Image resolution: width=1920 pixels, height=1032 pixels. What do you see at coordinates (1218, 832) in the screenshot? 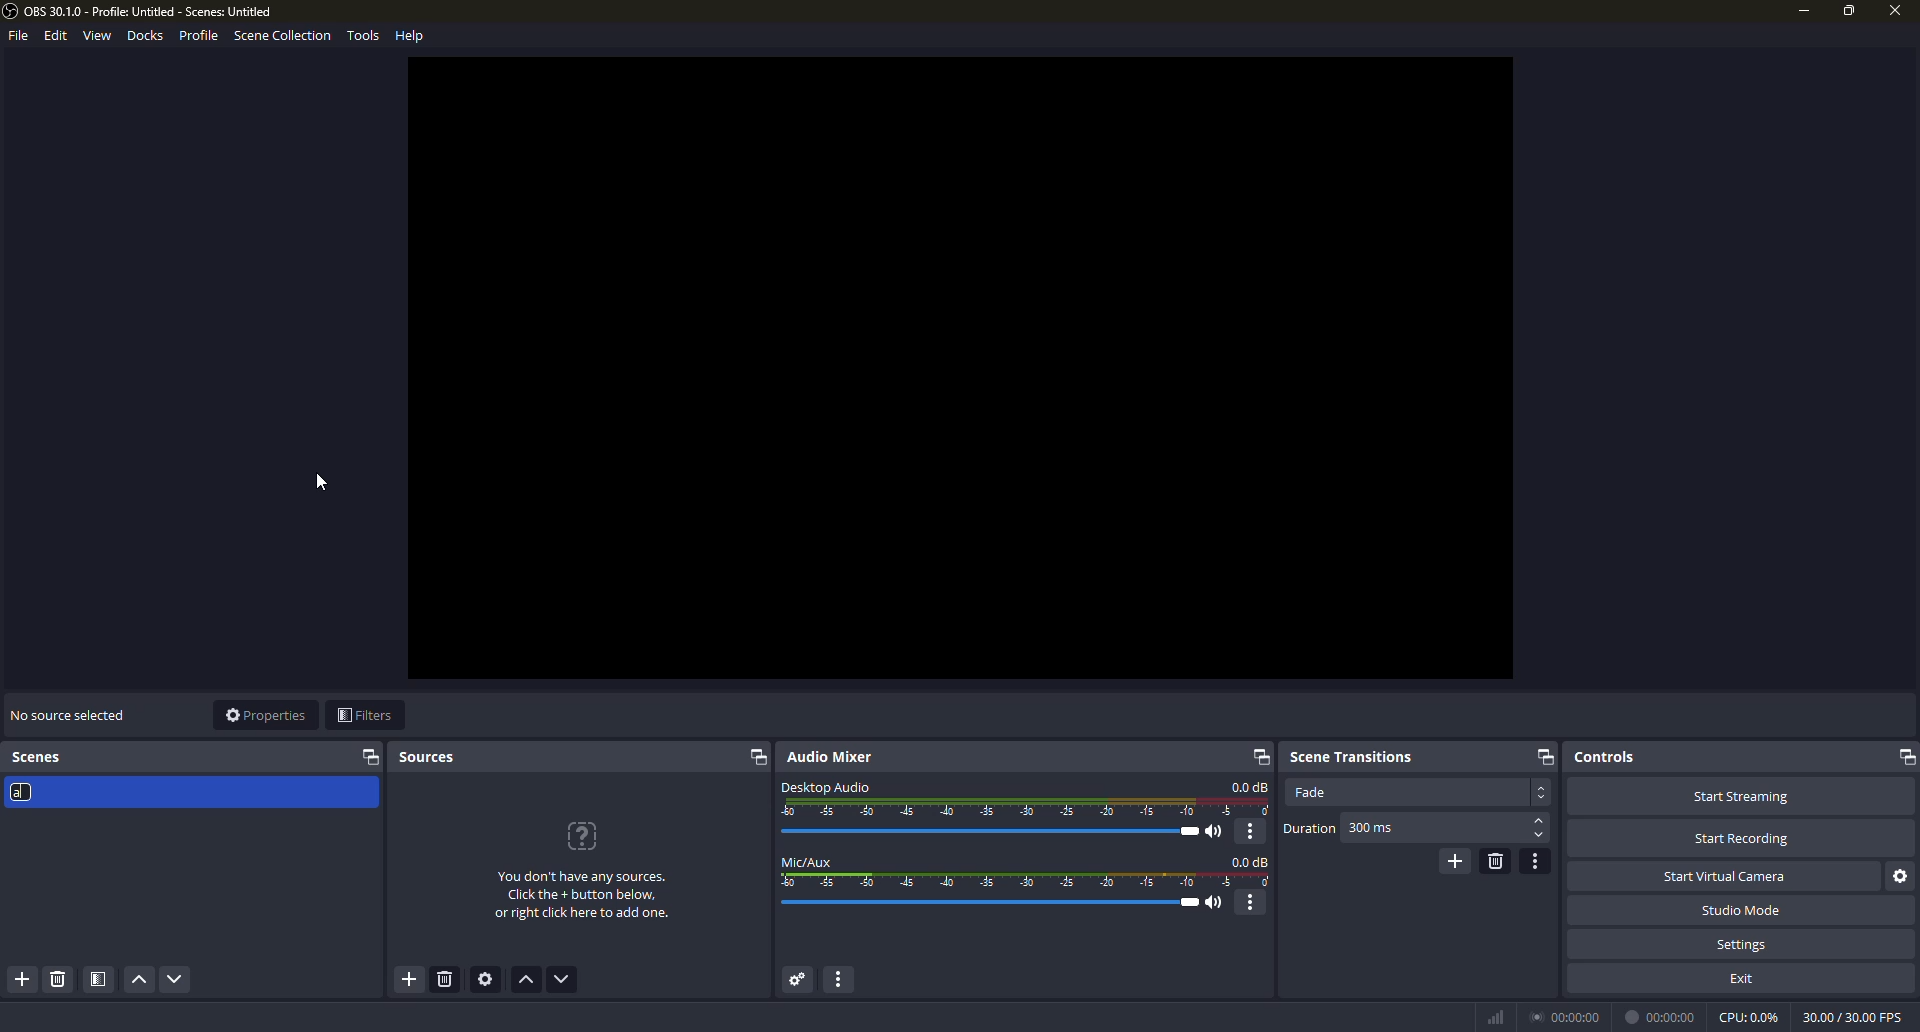
I see `mute` at bounding box center [1218, 832].